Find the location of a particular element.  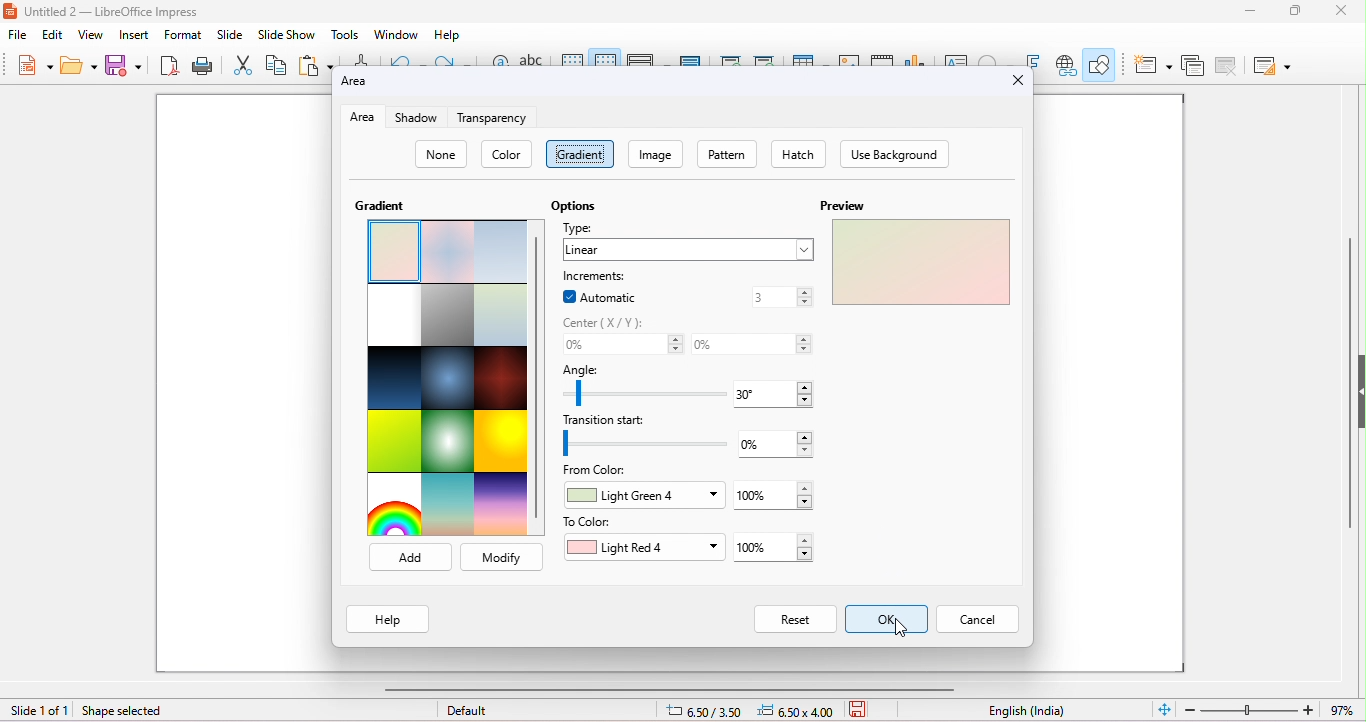

new is located at coordinates (35, 64).